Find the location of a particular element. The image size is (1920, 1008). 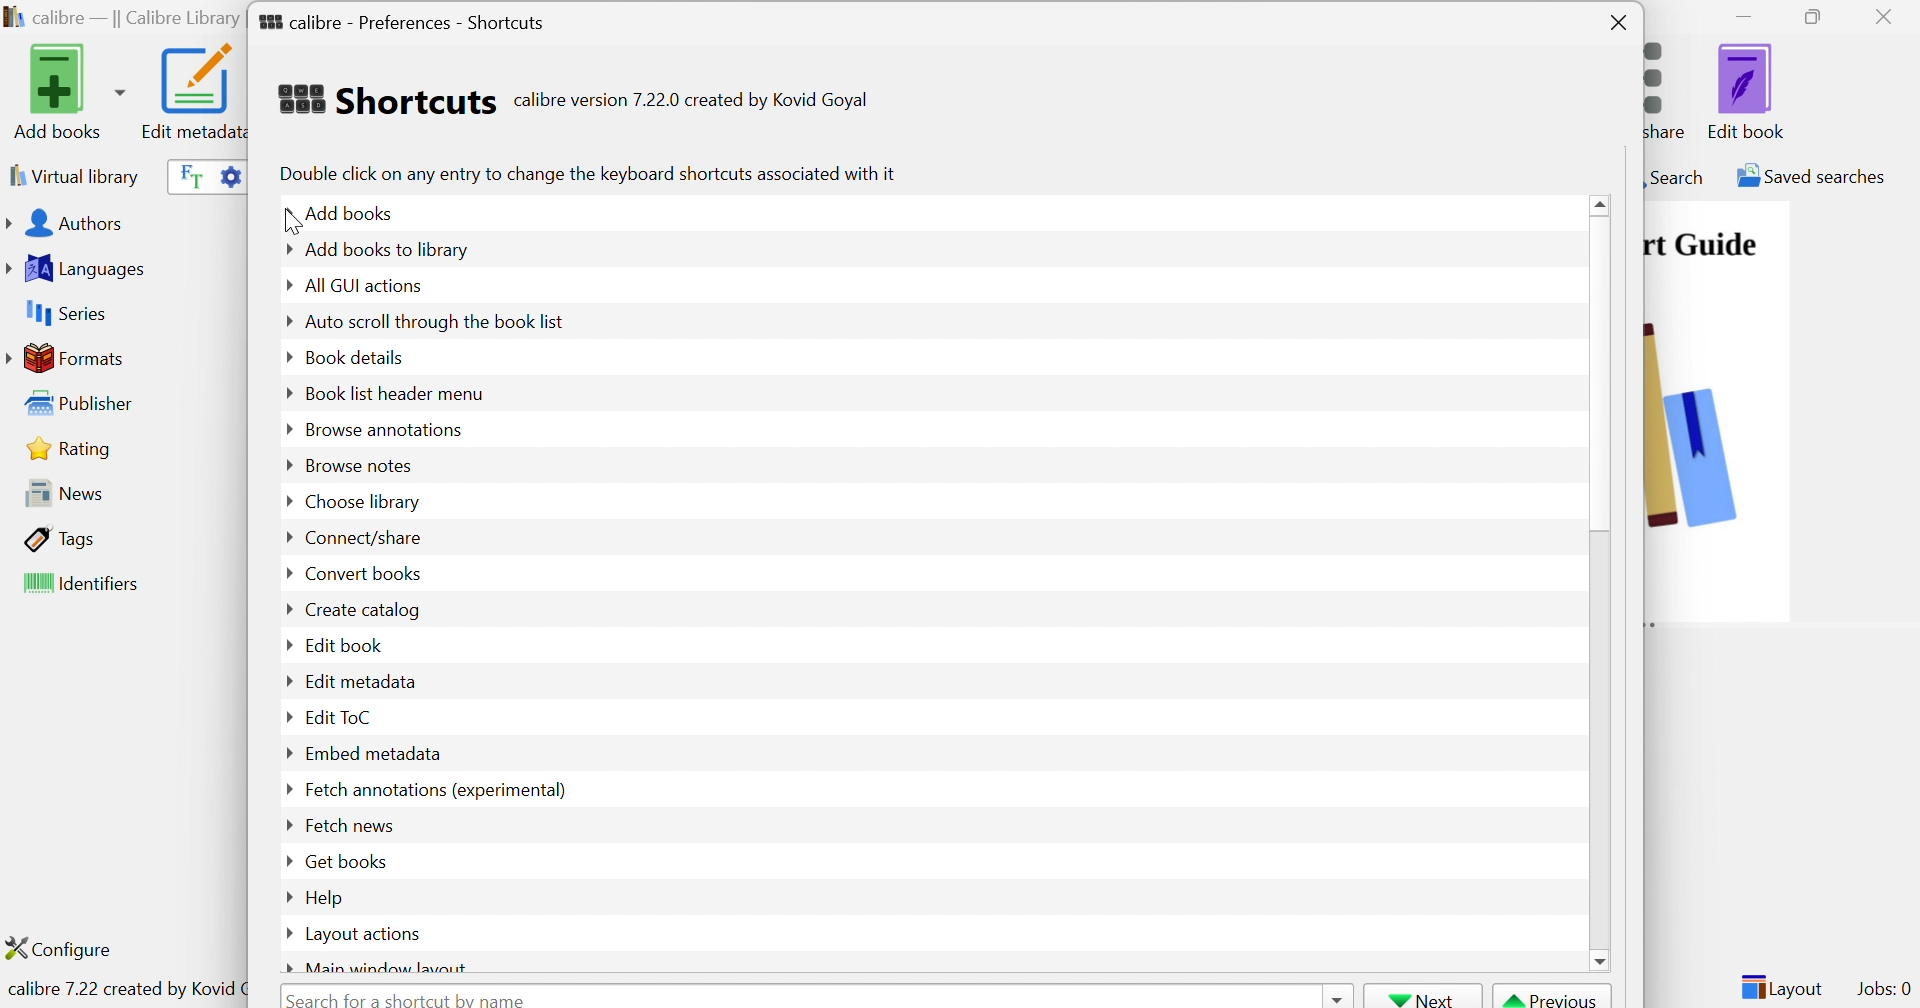

Image is located at coordinates (1693, 420).